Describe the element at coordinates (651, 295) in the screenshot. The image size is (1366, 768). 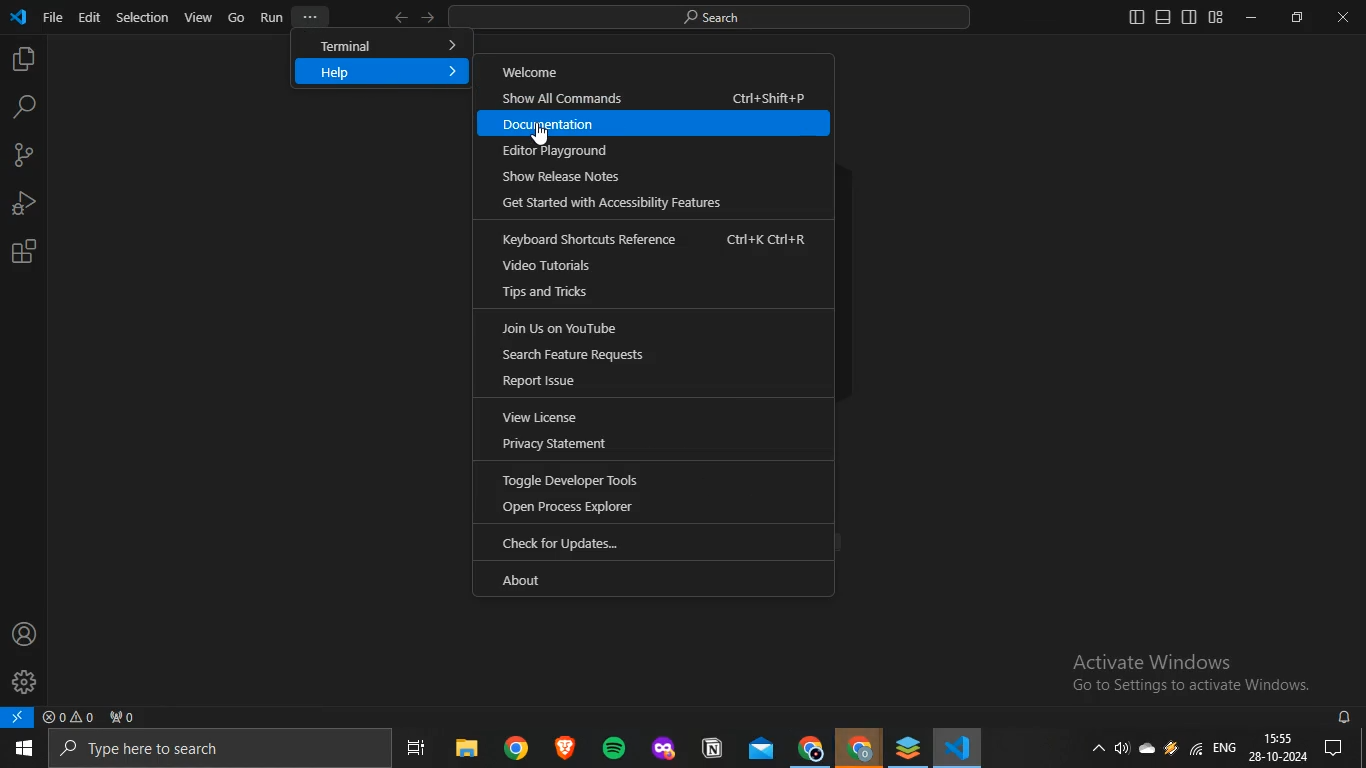
I see `Tips and Tricks.` at that location.